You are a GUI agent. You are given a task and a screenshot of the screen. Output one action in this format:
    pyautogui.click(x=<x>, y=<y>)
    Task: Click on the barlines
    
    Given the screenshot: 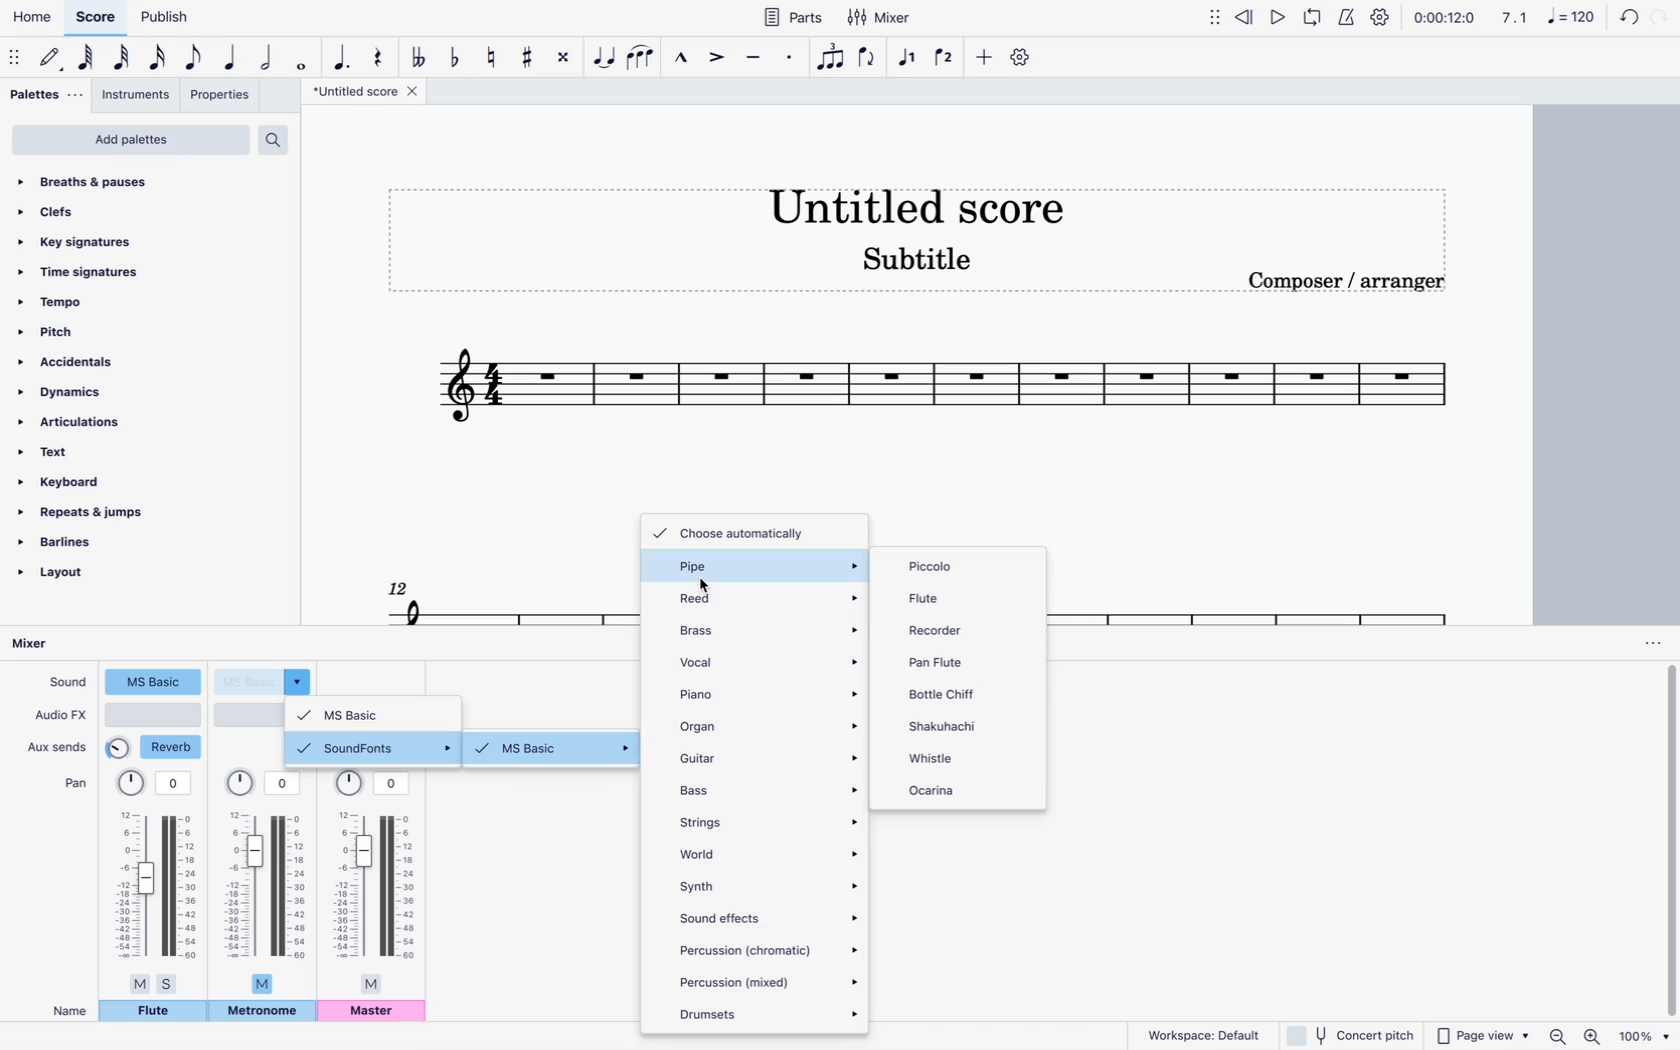 What is the action you would take?
    pyautogui.click(x=95, y=541)
    